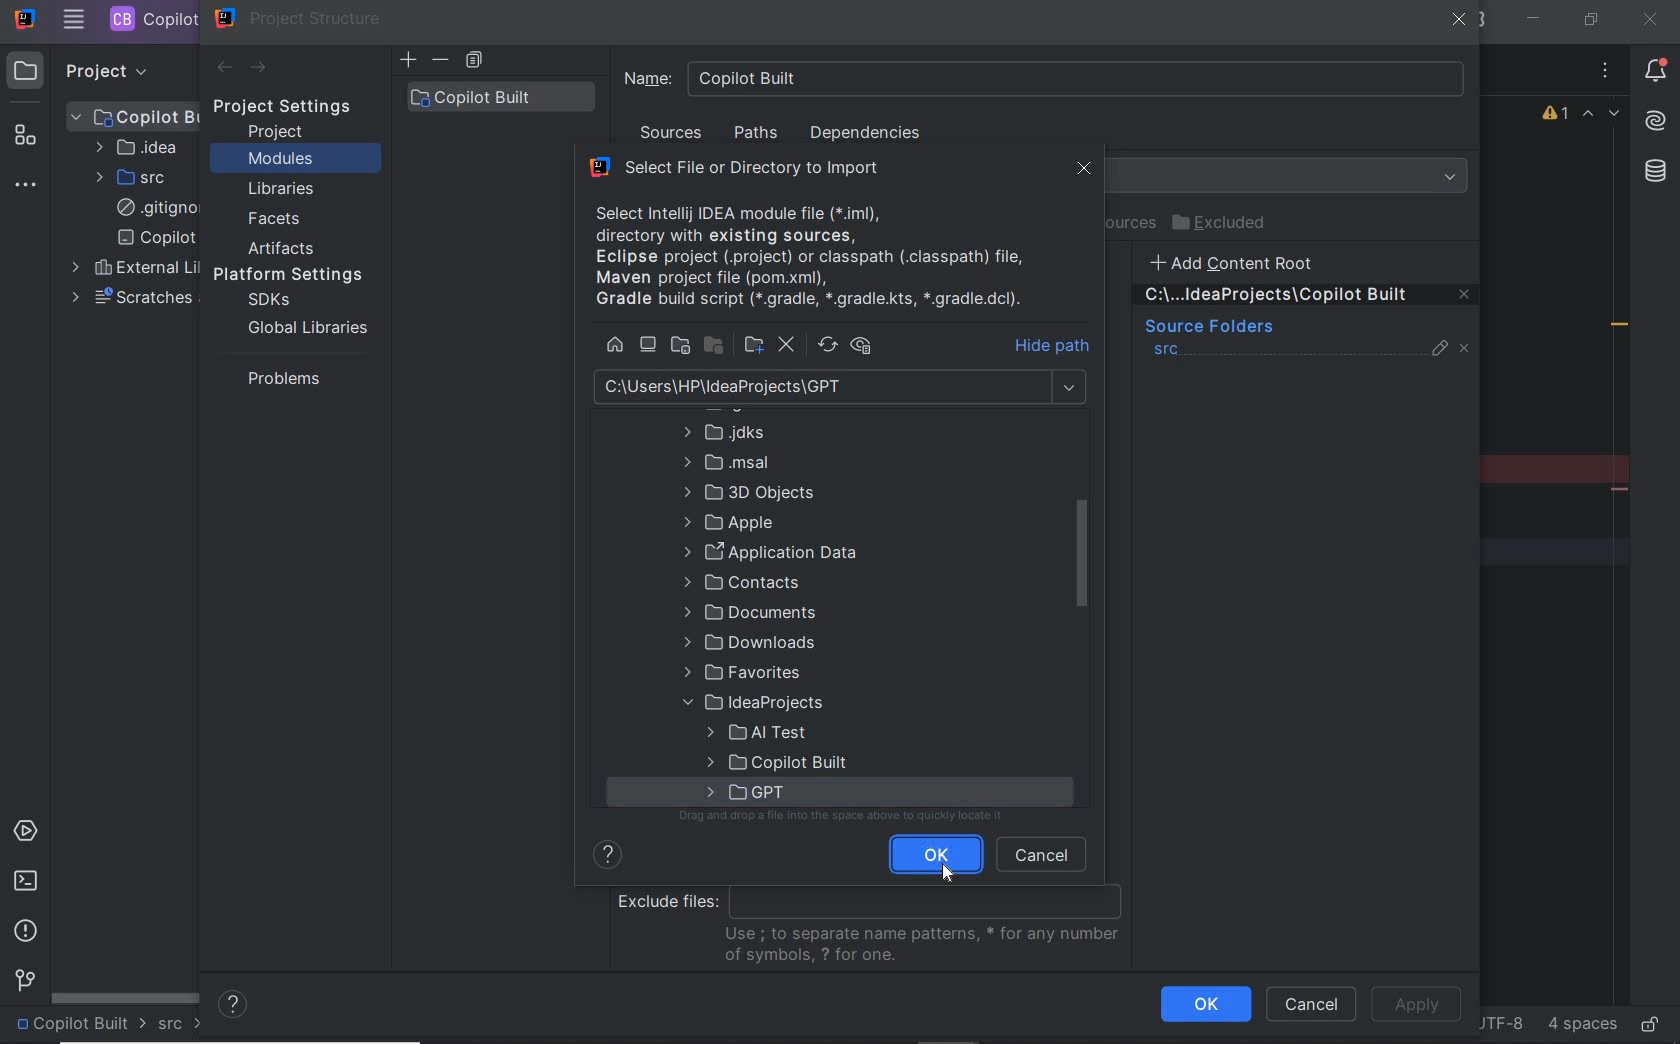 The image size is (1680, 1044). Describe the element at coordinates (759, 134) in the screenshot. I see `paths` at that location.